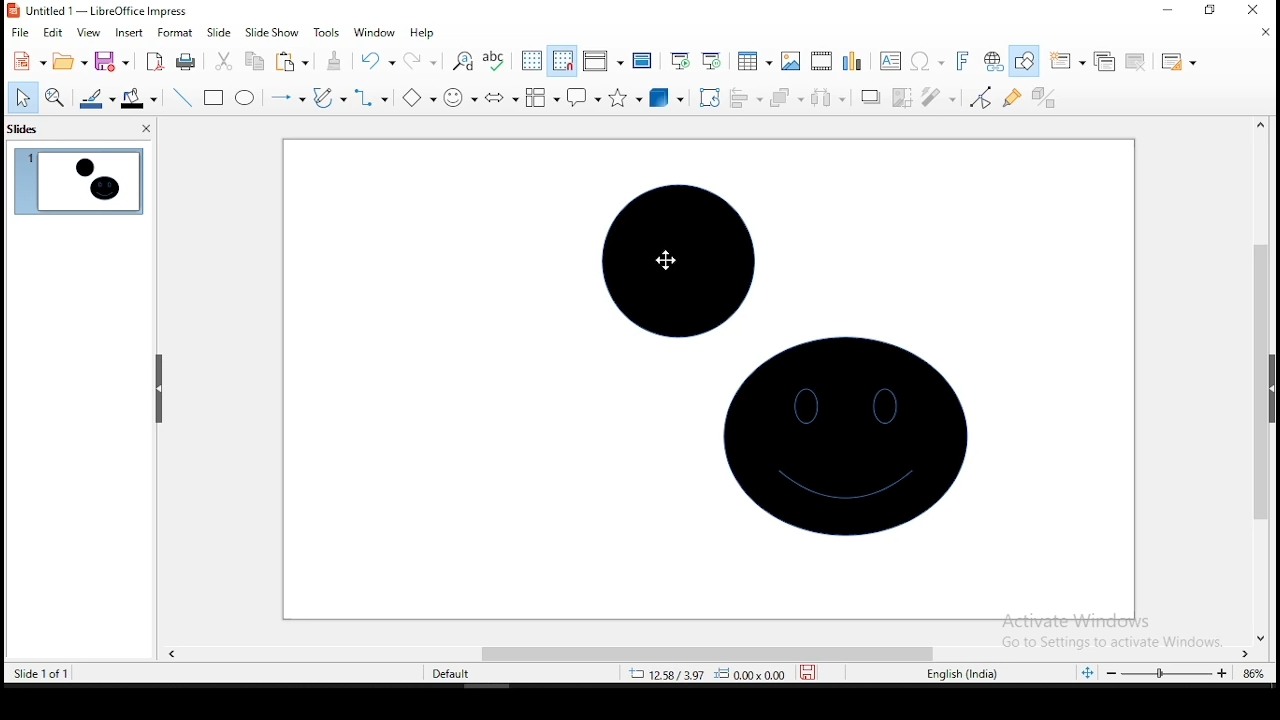  Describe the element at coordinates (377, 61) in the screenshot. I see `undo` at that location.